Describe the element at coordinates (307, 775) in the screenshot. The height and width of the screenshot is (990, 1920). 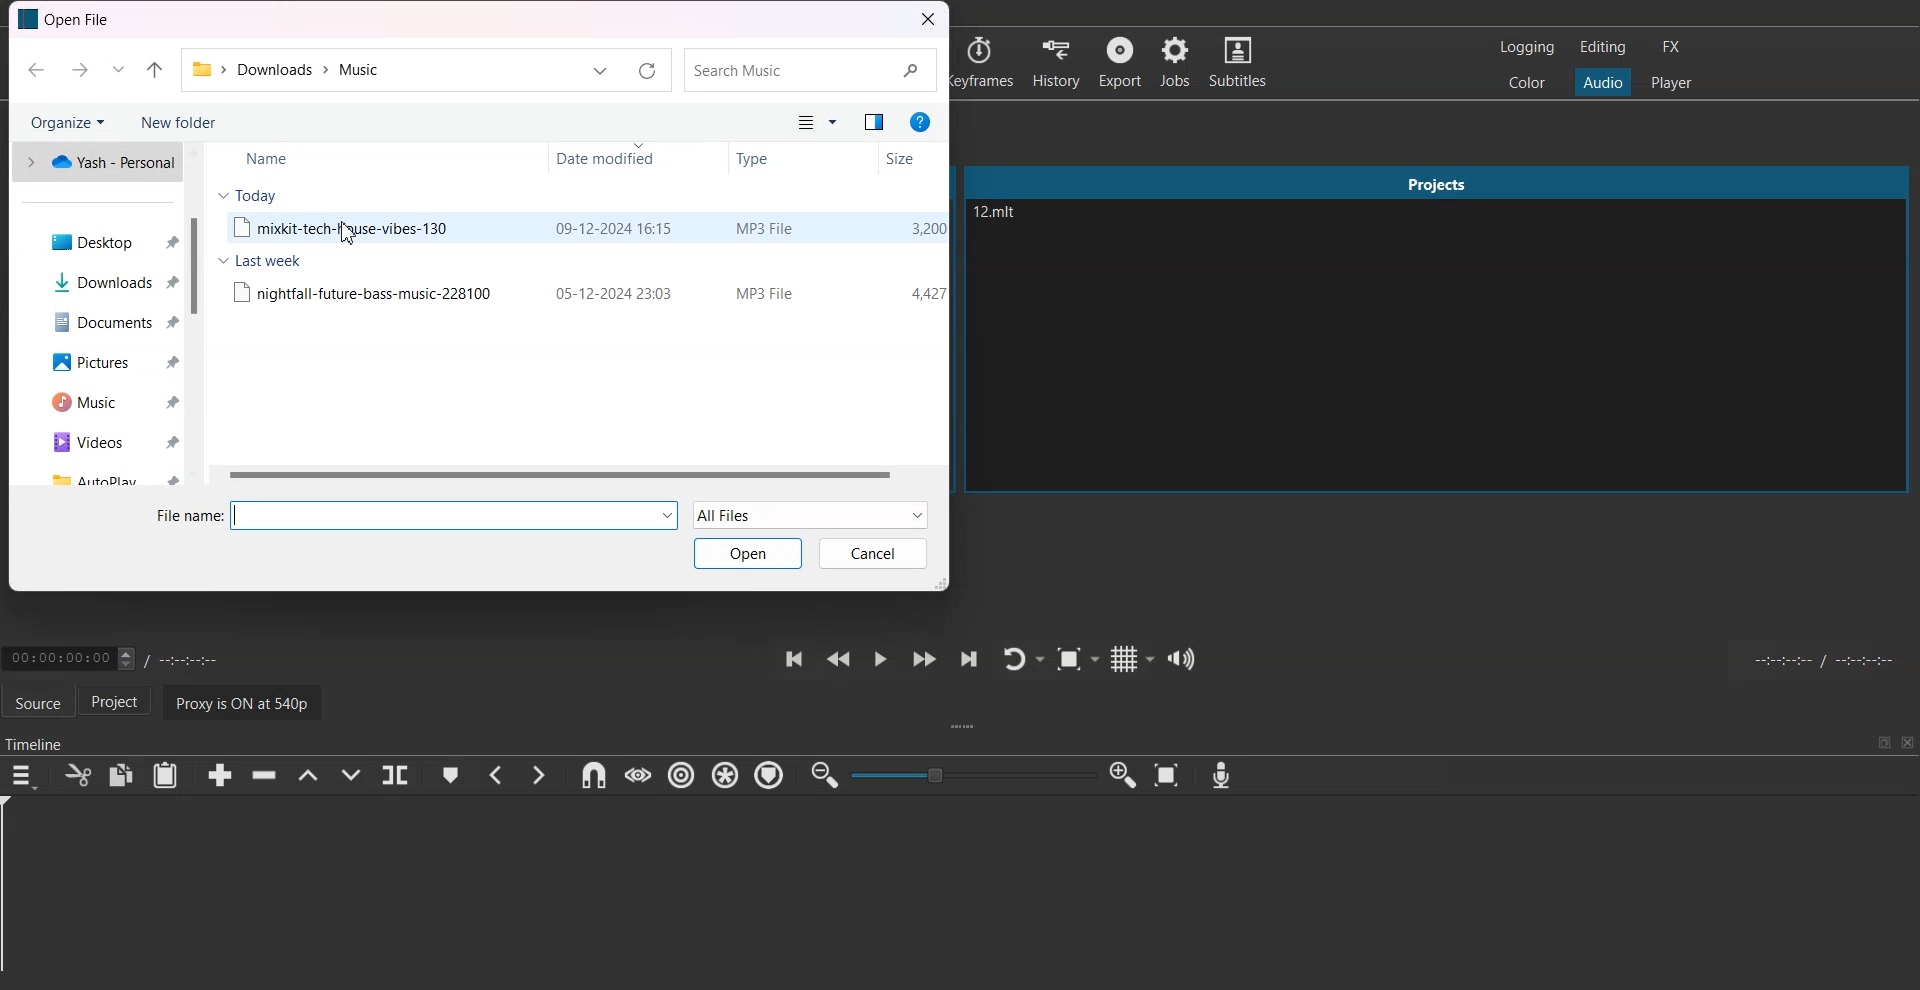
I see `Lift` at that location.